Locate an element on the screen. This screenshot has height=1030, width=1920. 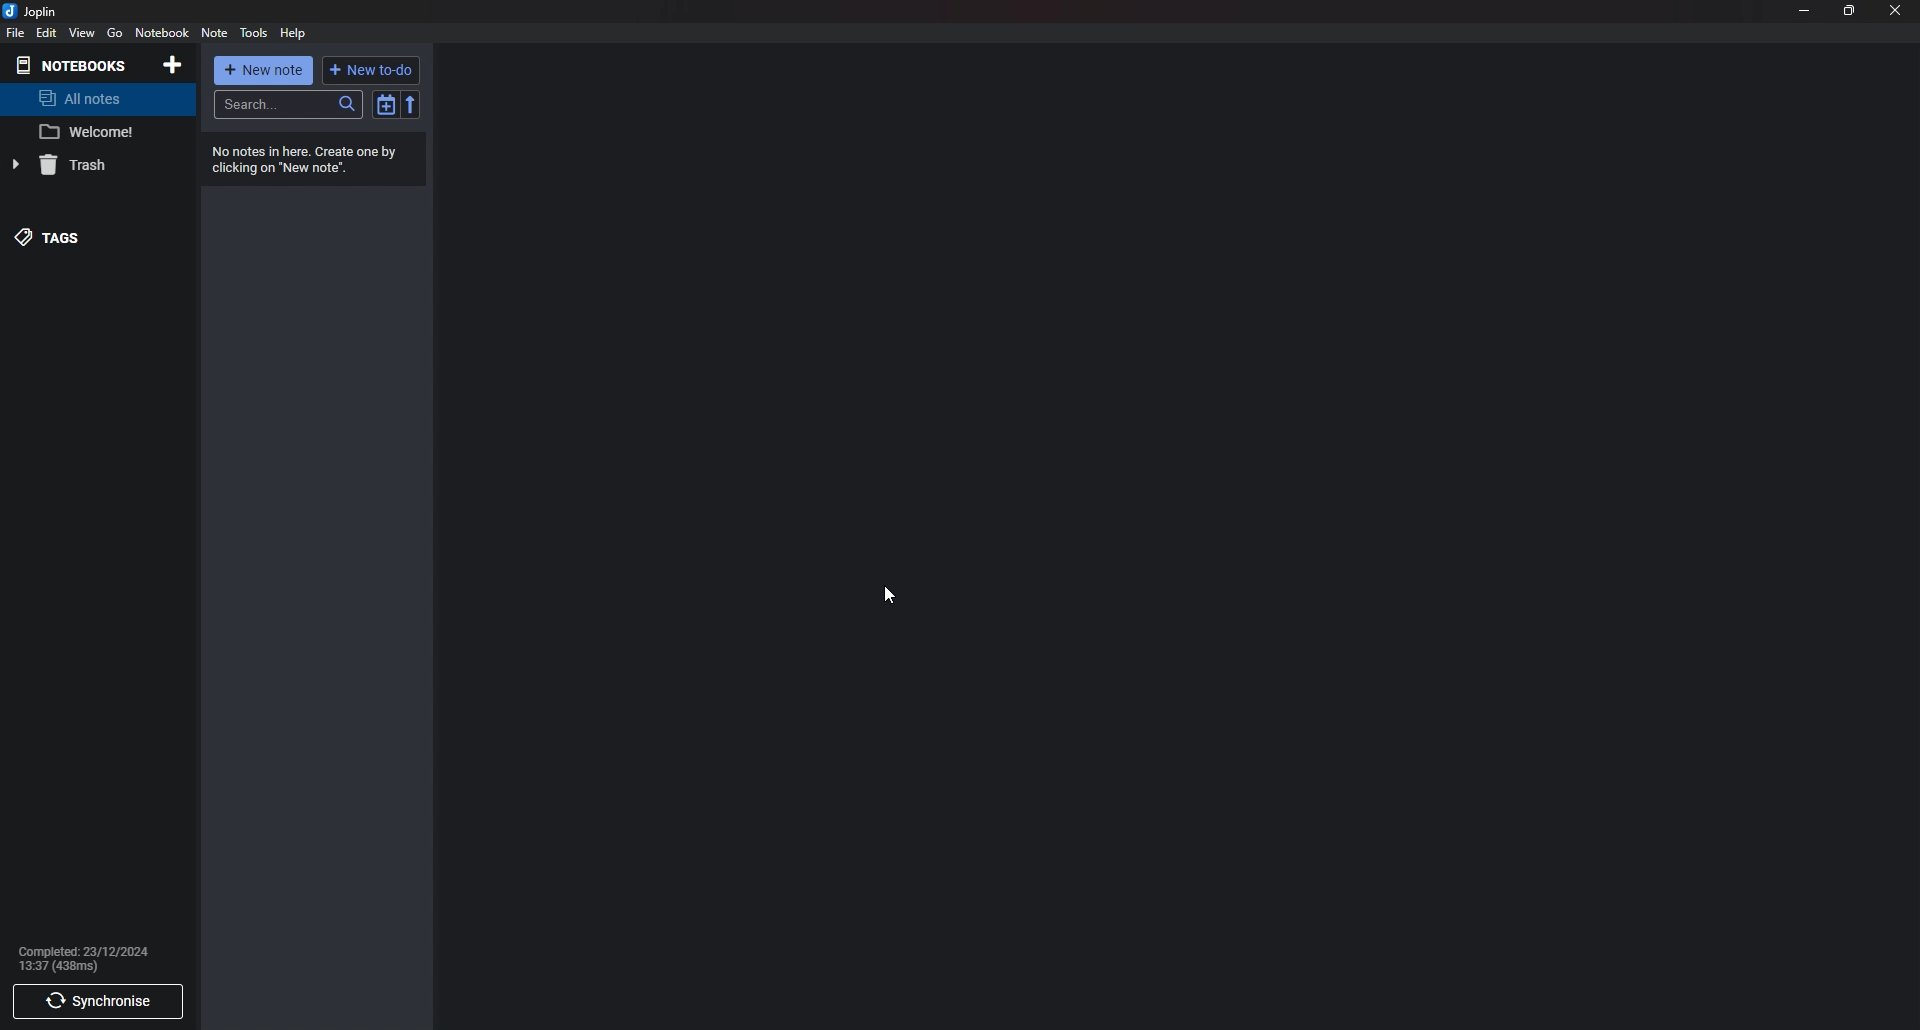
cursor is located at coordinates (890, 595).